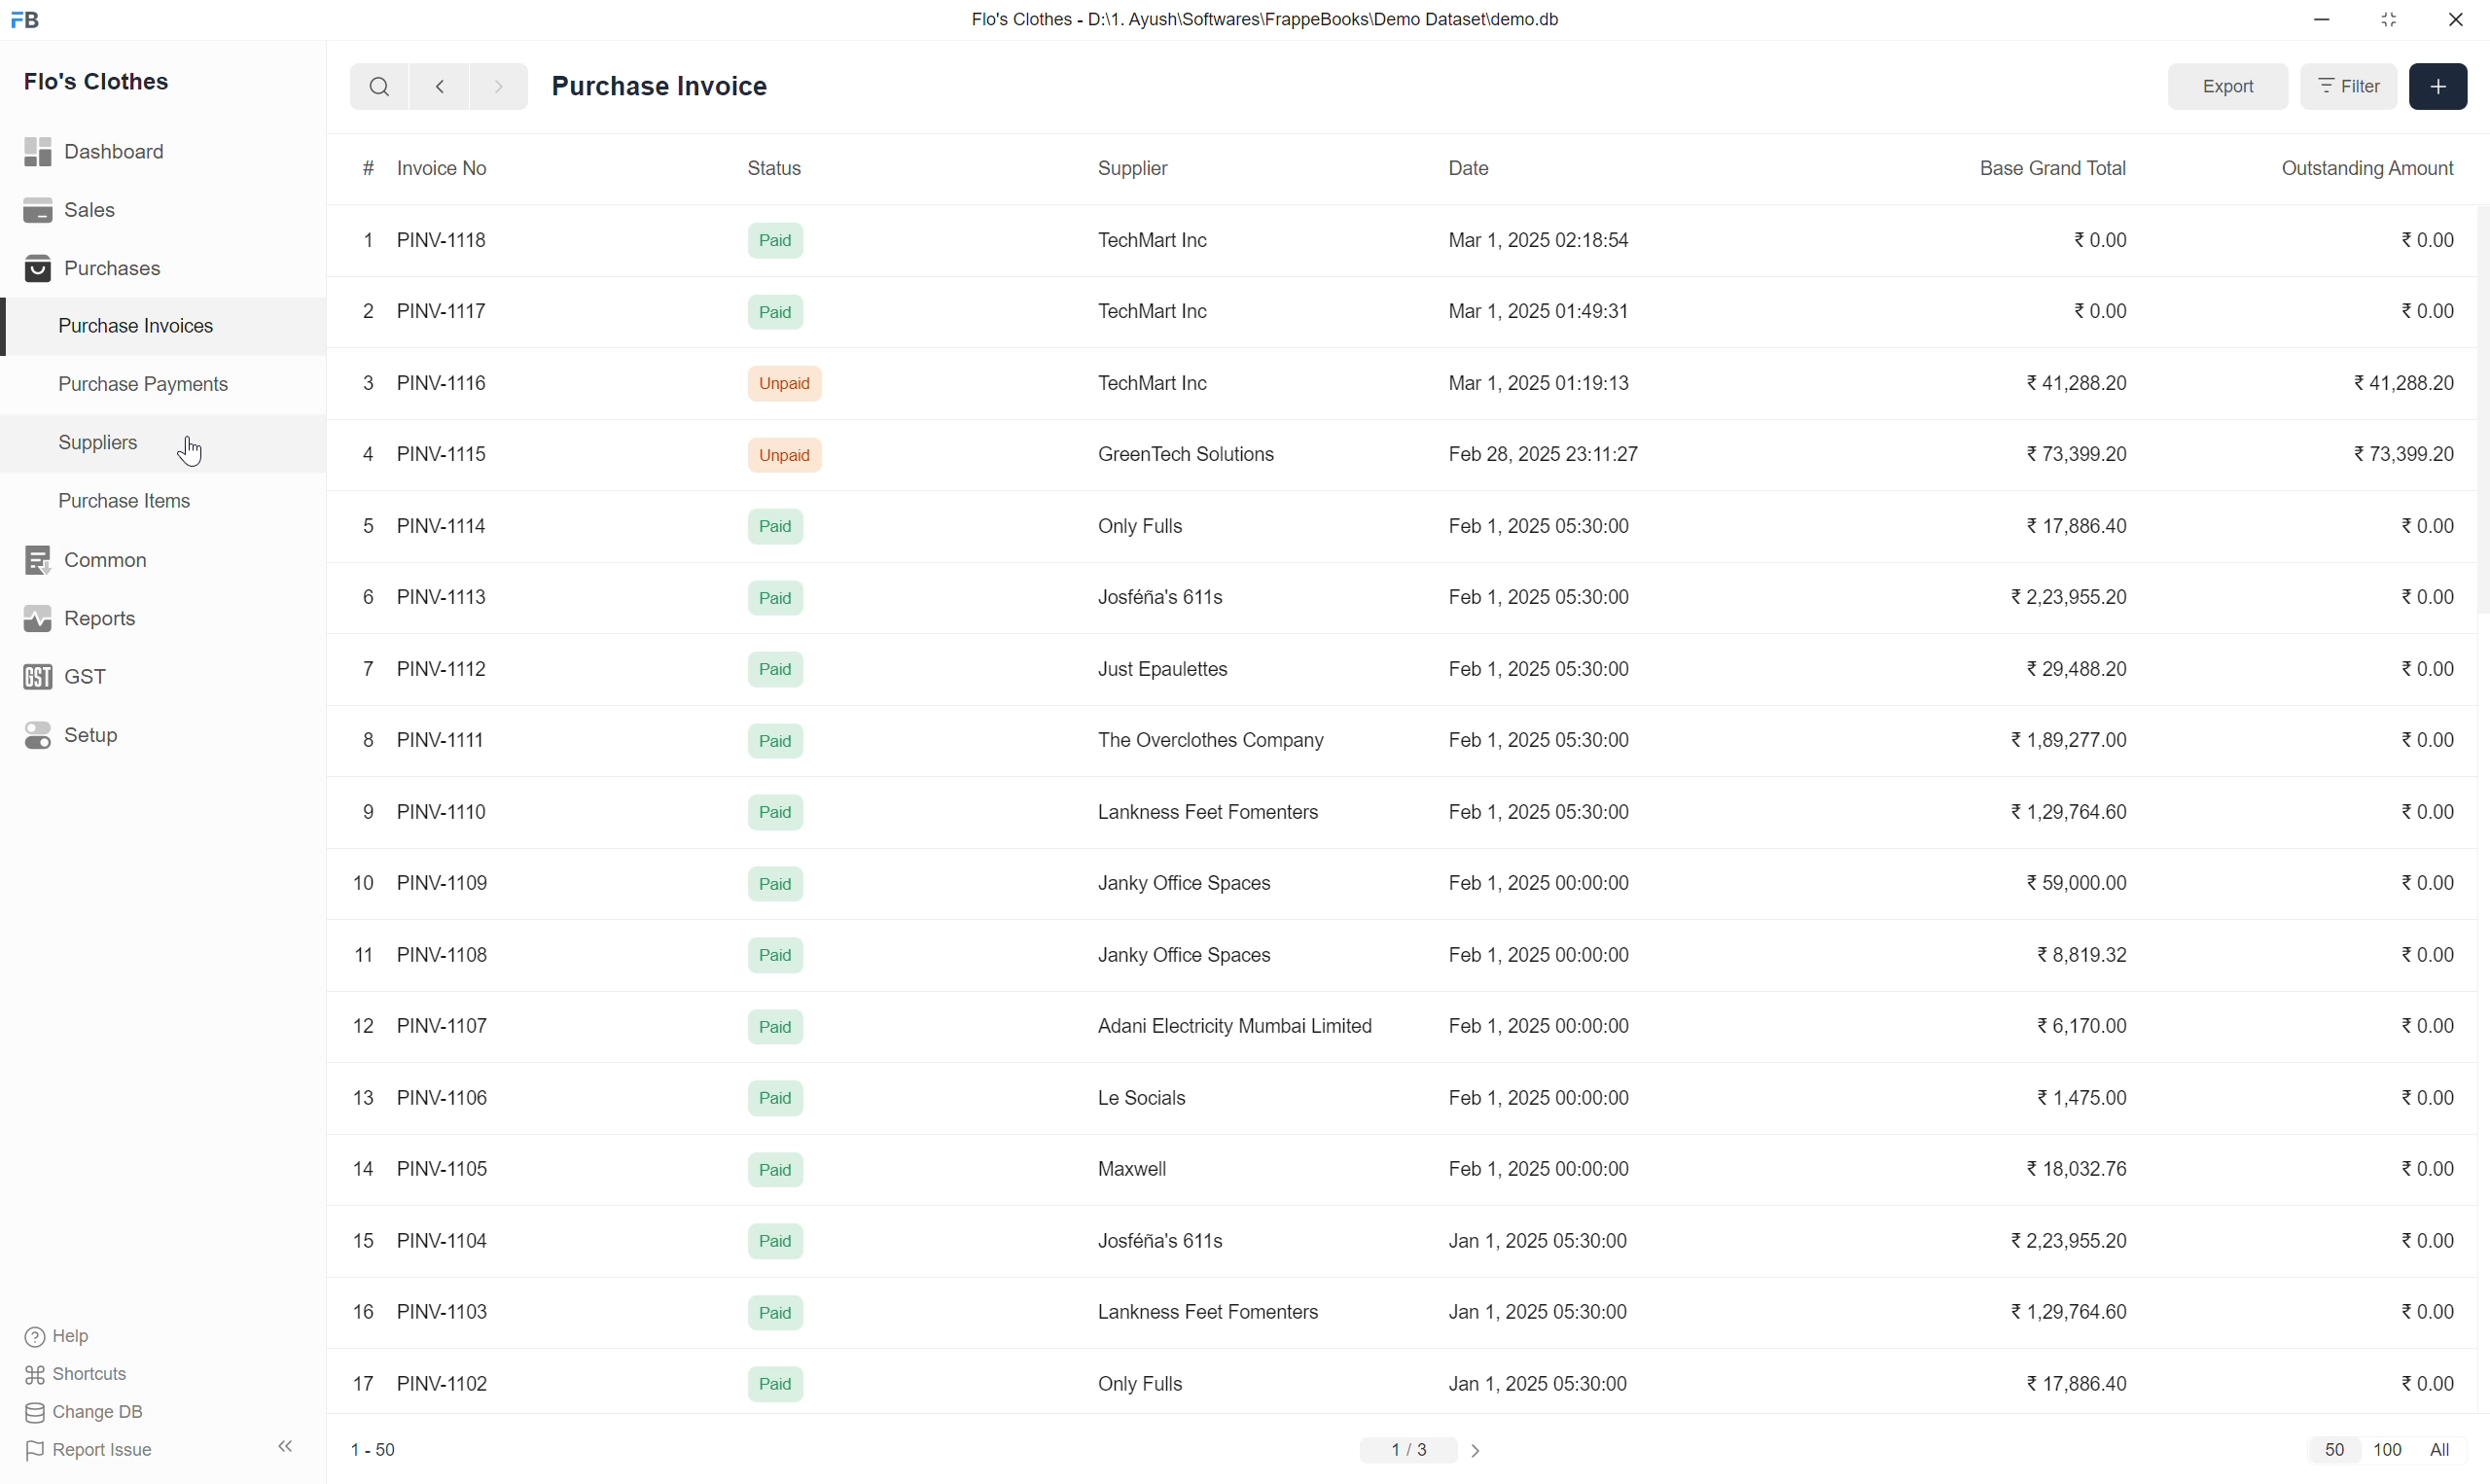 The image size is (2490, 1484). Describe the element at coordinates (2419, 526) in the screenshot. I see `0.00` at that location.